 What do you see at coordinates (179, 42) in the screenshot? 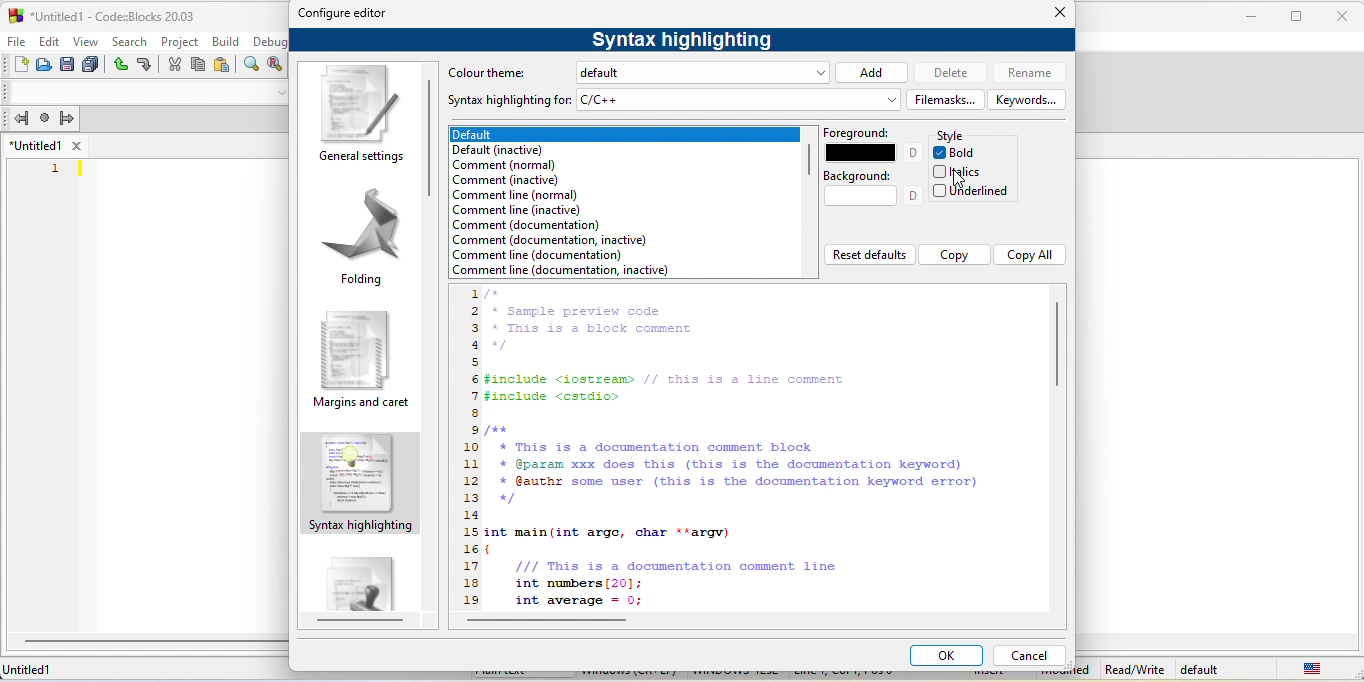
I see `project` at bounding box center [179, 42].